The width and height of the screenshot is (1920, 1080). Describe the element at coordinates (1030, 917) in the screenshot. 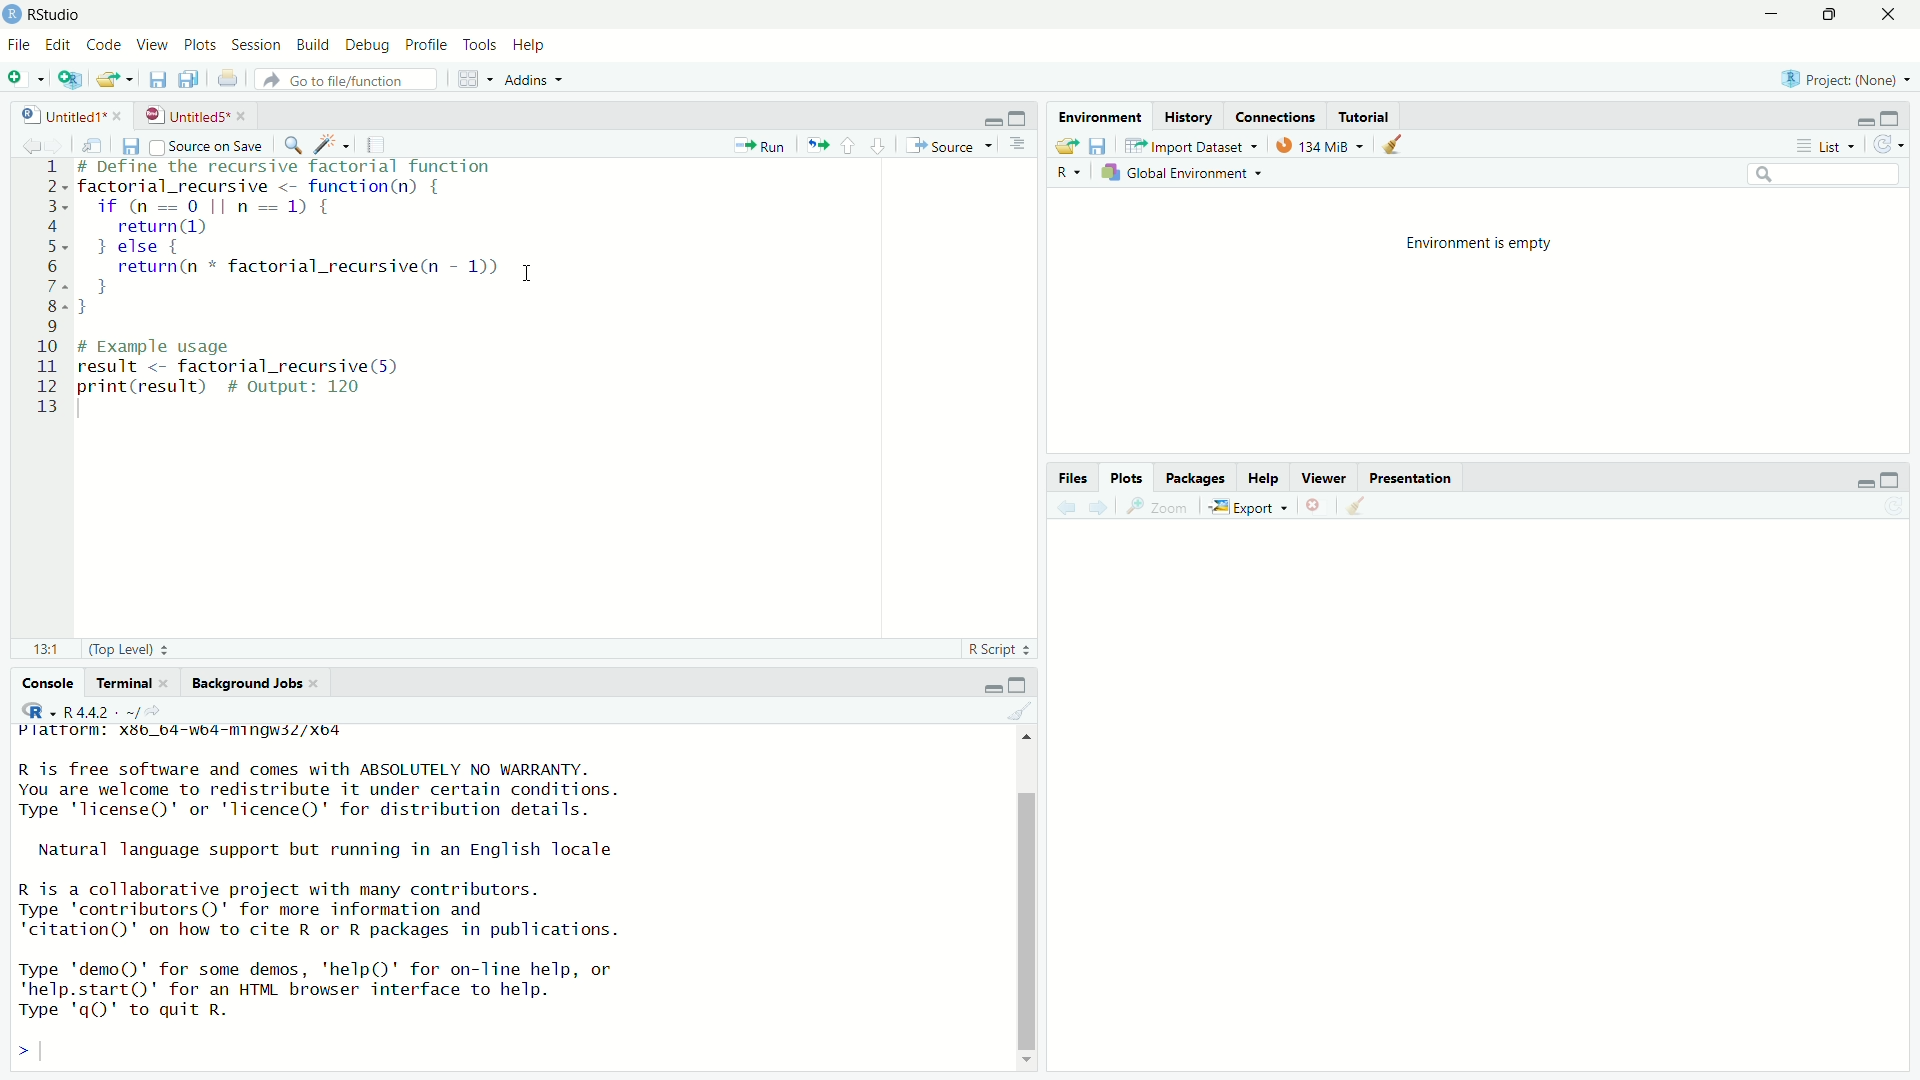

I see `Scrollbar` at that location.